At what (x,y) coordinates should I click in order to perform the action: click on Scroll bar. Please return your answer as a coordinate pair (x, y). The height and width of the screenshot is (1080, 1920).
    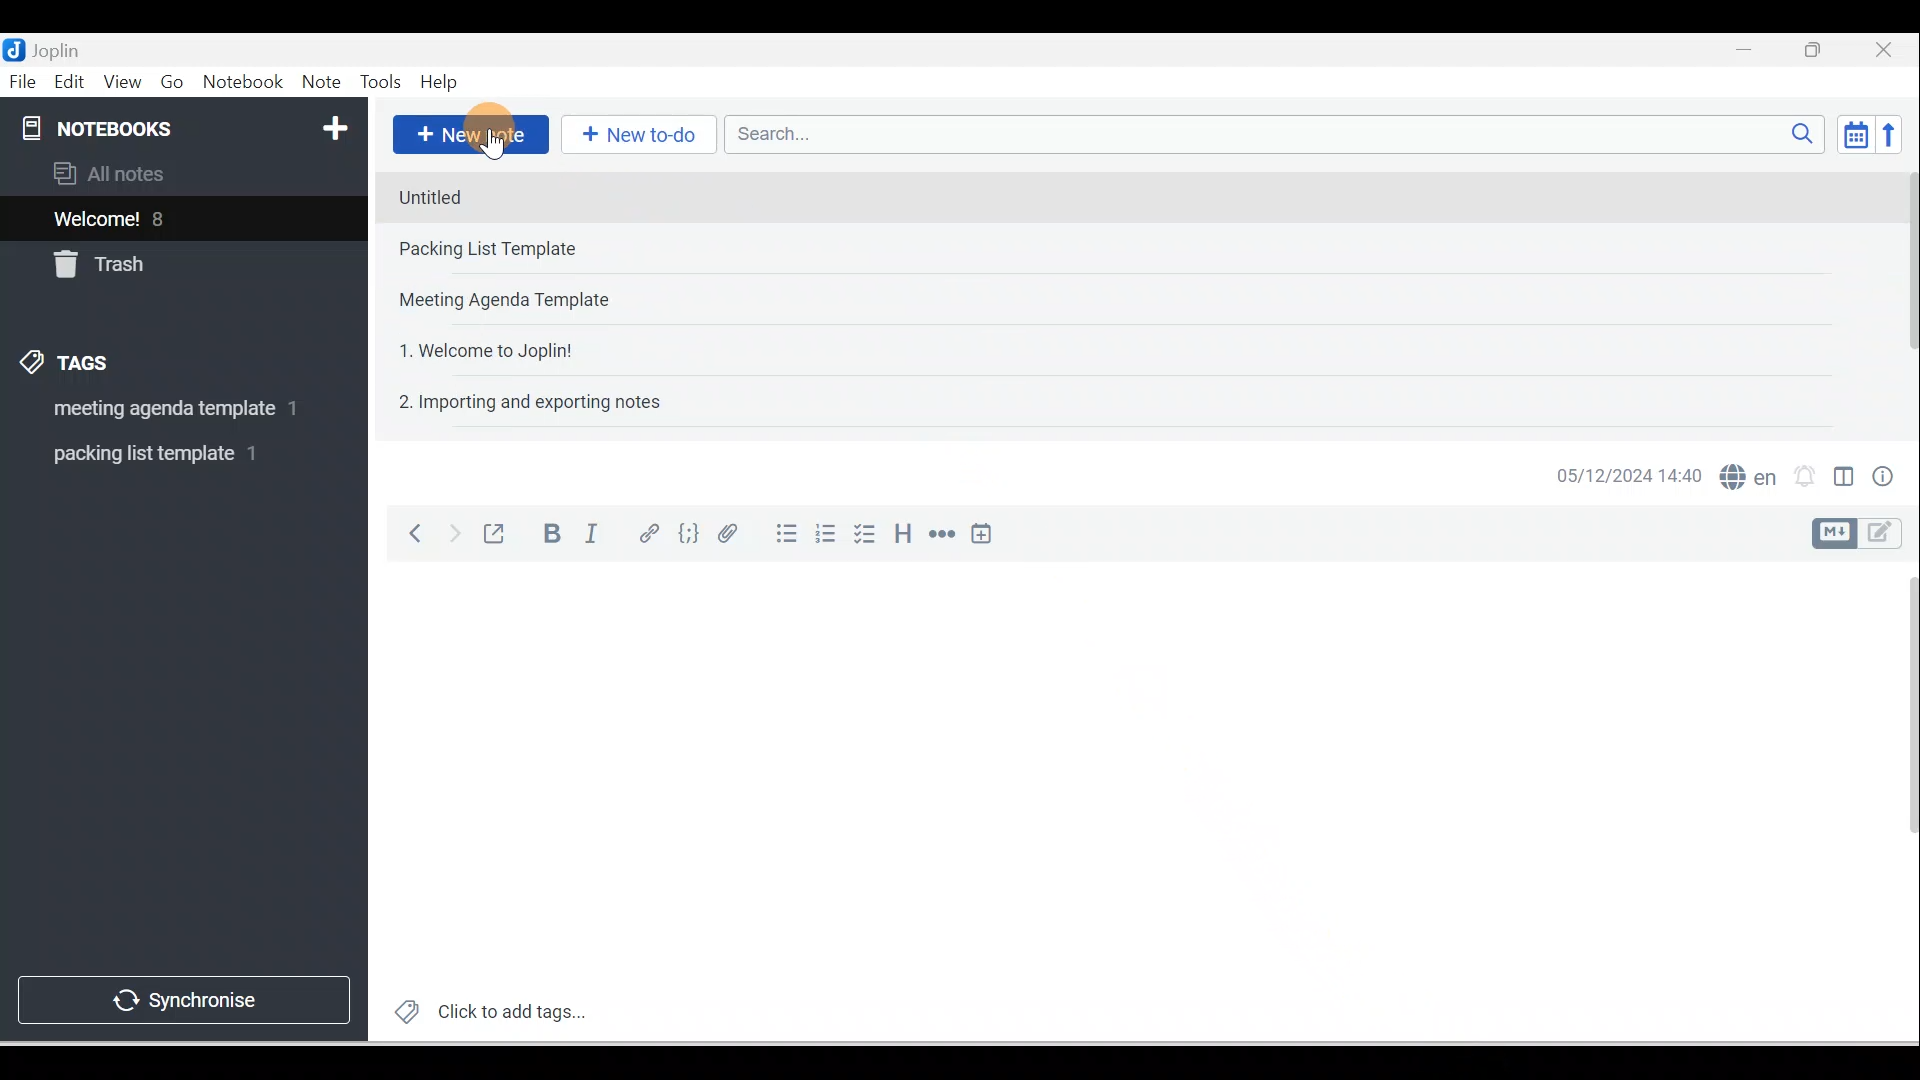
    Looking at the image, I should click on (1898, 802).